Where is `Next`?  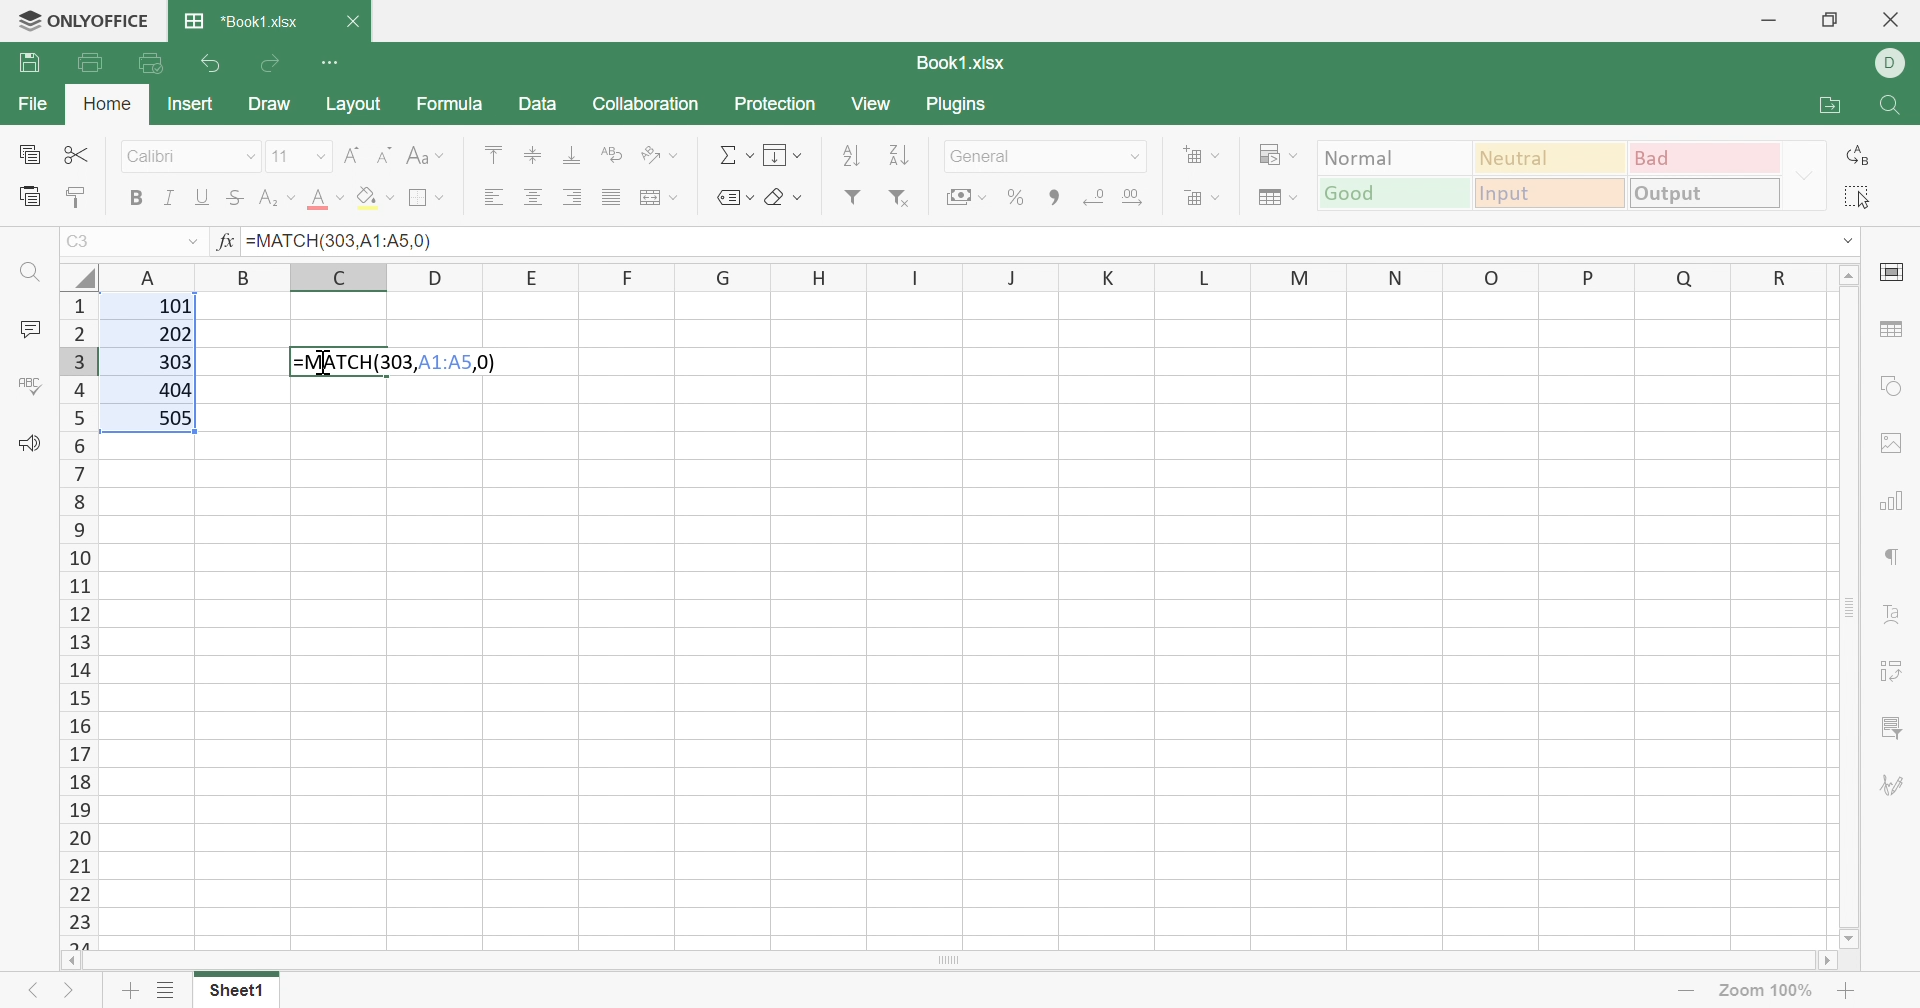
Next is located at coordinates (70, 994).